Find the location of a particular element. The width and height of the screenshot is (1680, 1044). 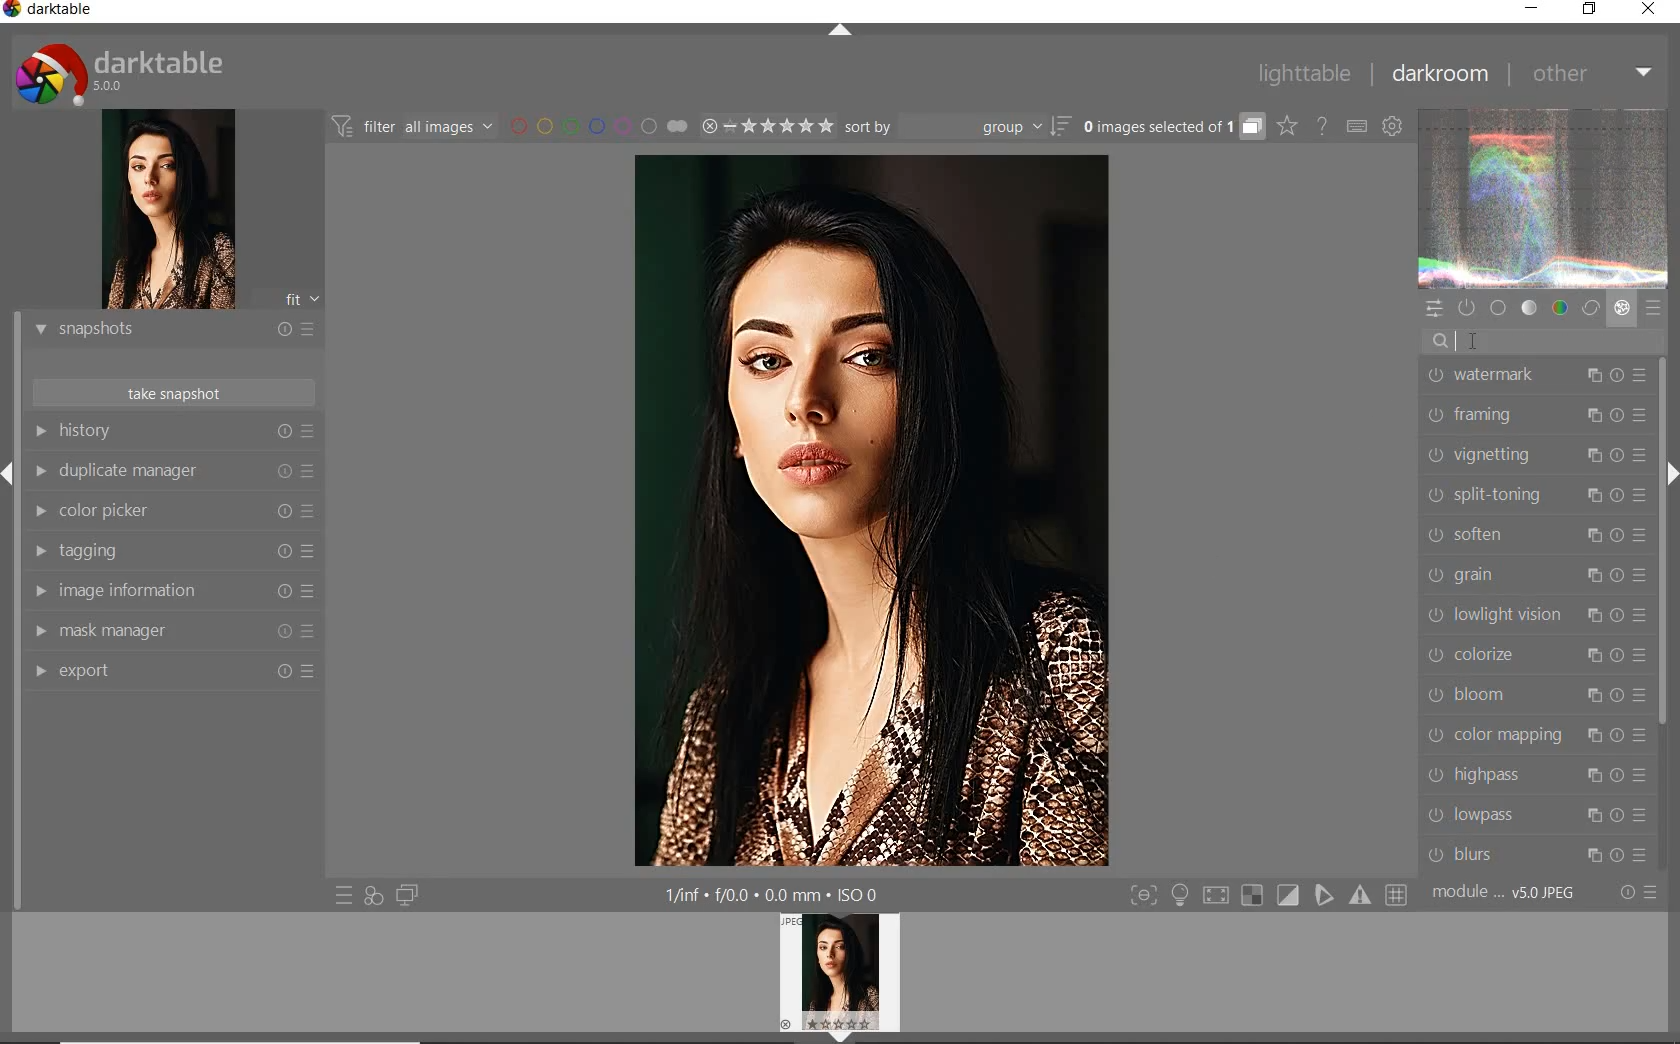

show global preferences is located at coordinates (1393, 126).